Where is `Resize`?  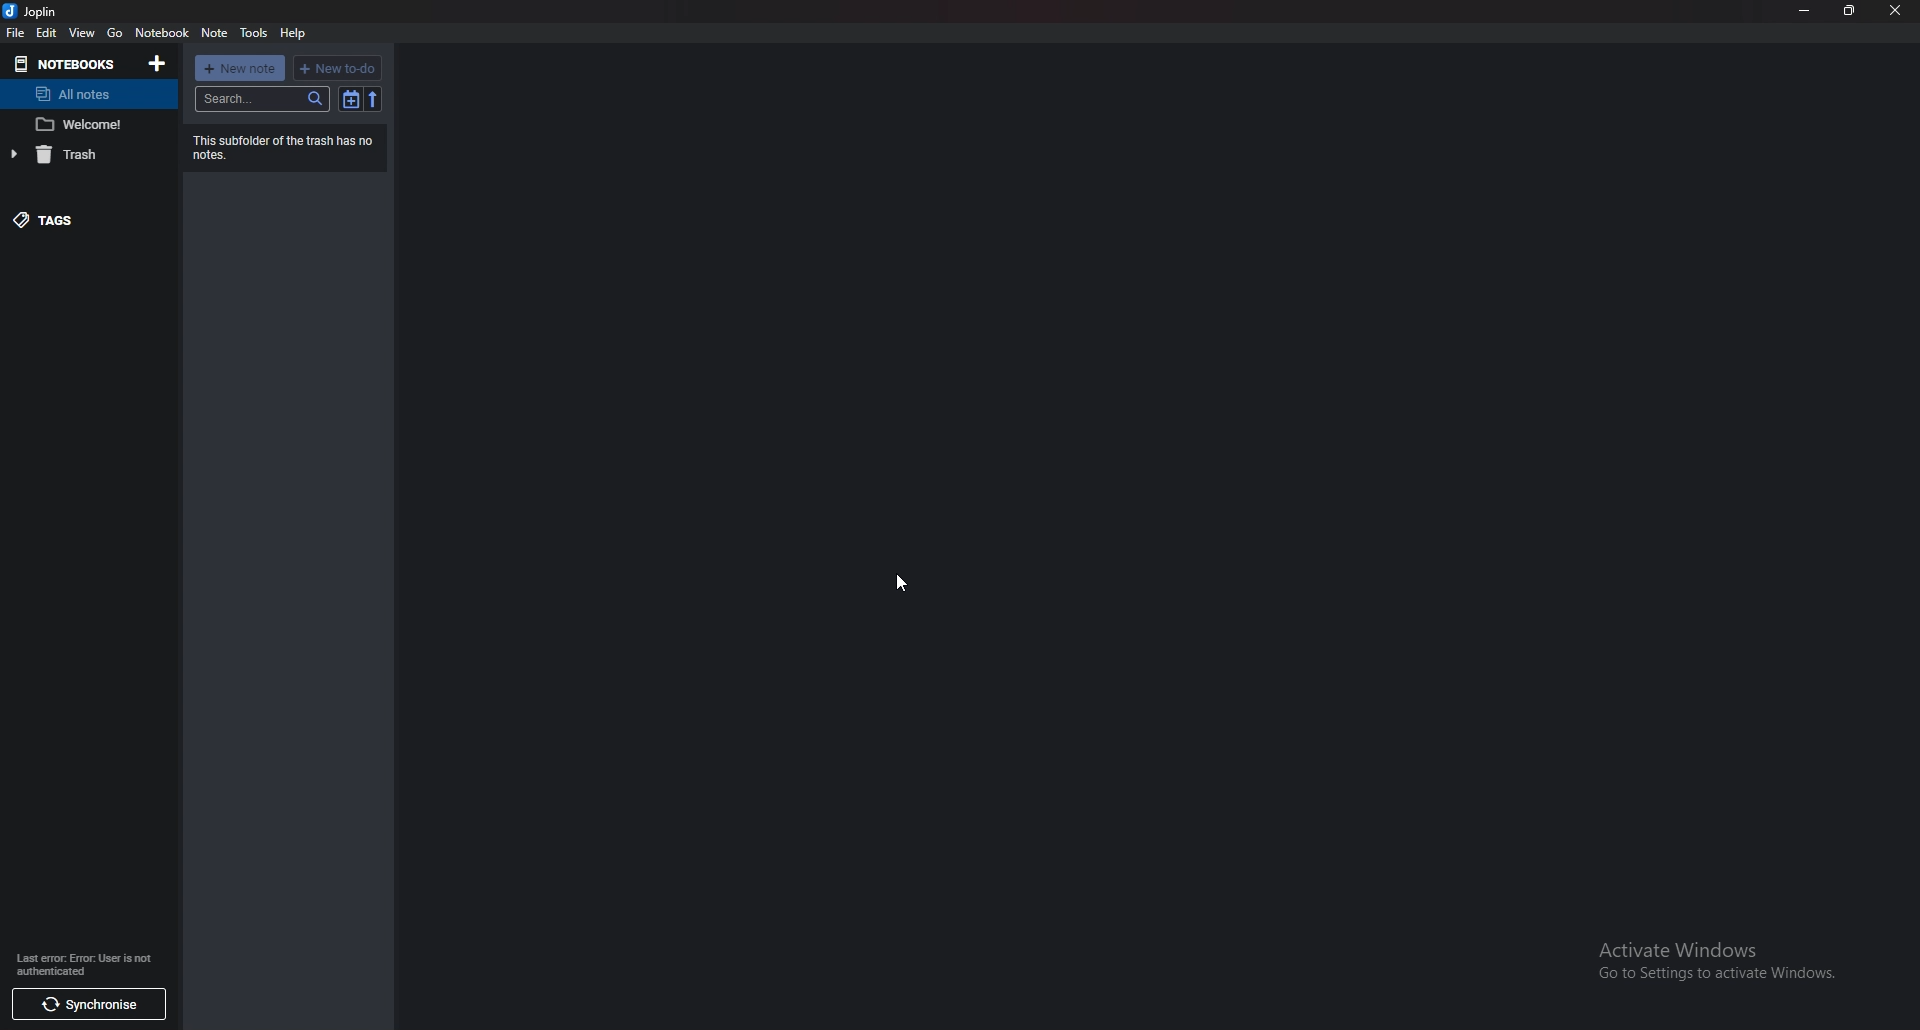
Resize is located at coordinates (1850, 10).